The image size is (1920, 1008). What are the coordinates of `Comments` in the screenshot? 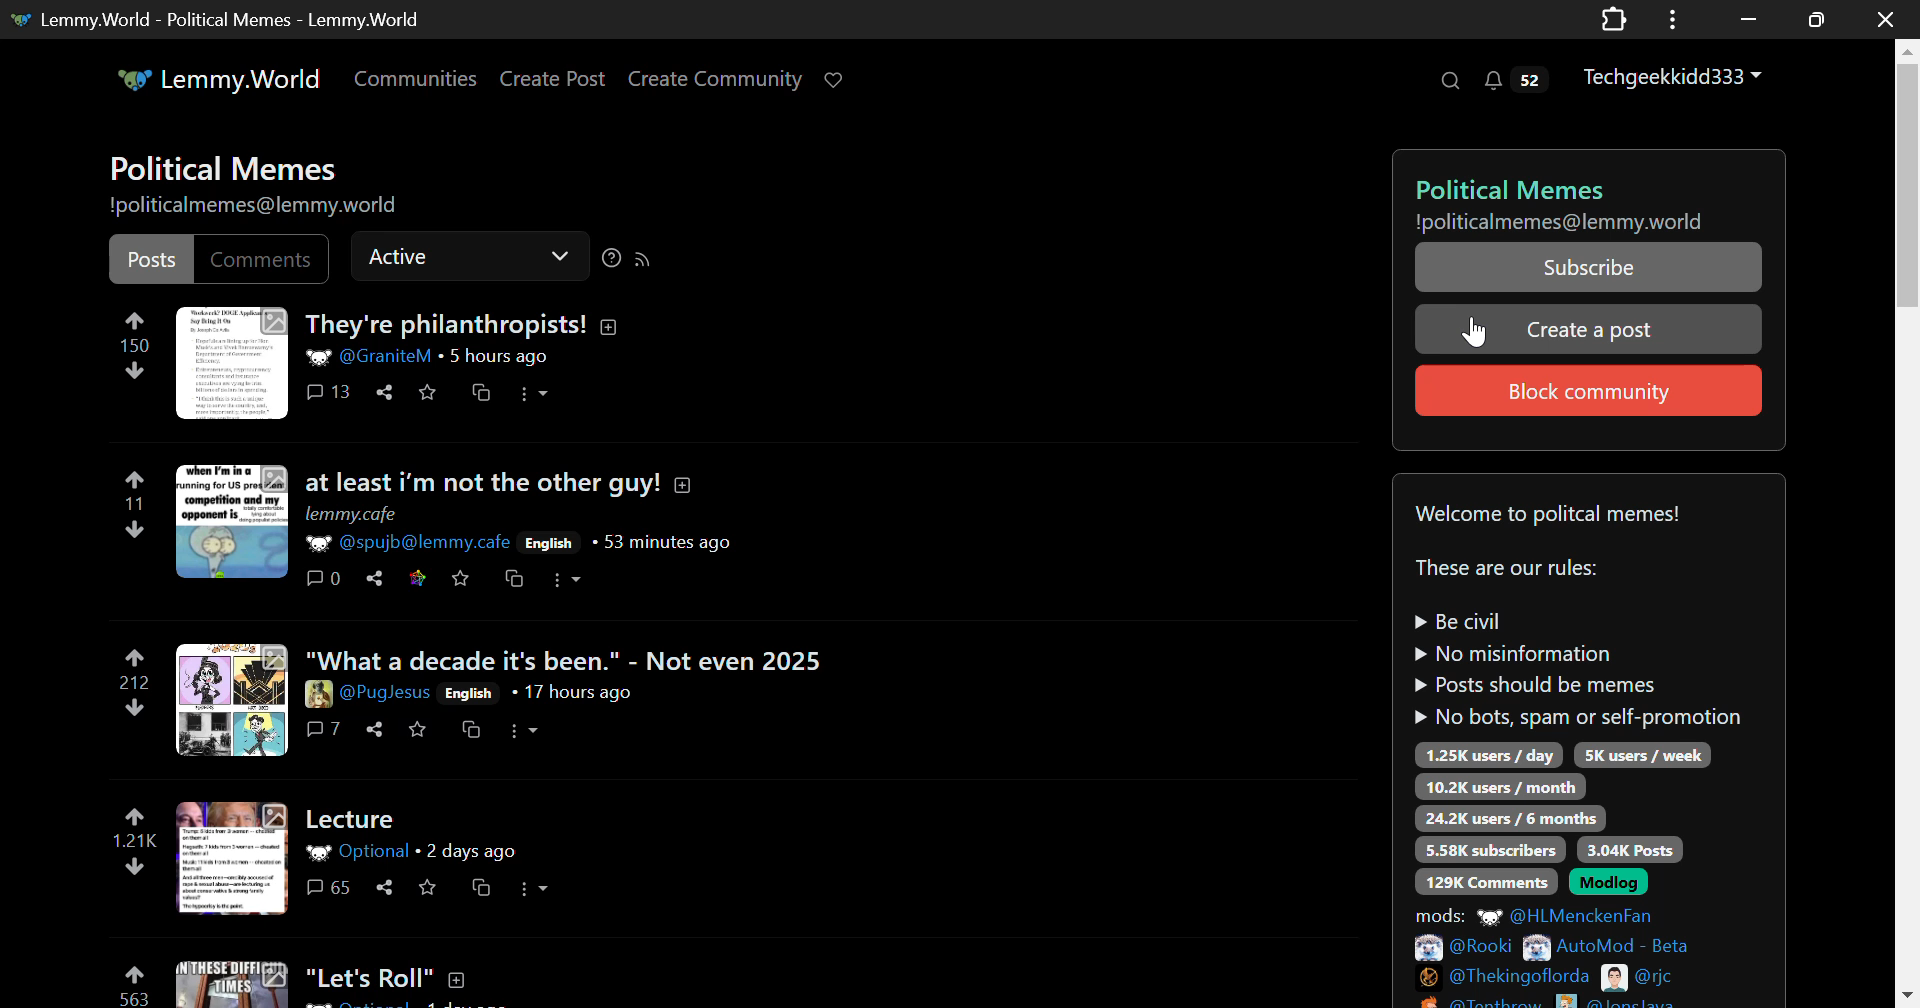 It's located at (329, 888).